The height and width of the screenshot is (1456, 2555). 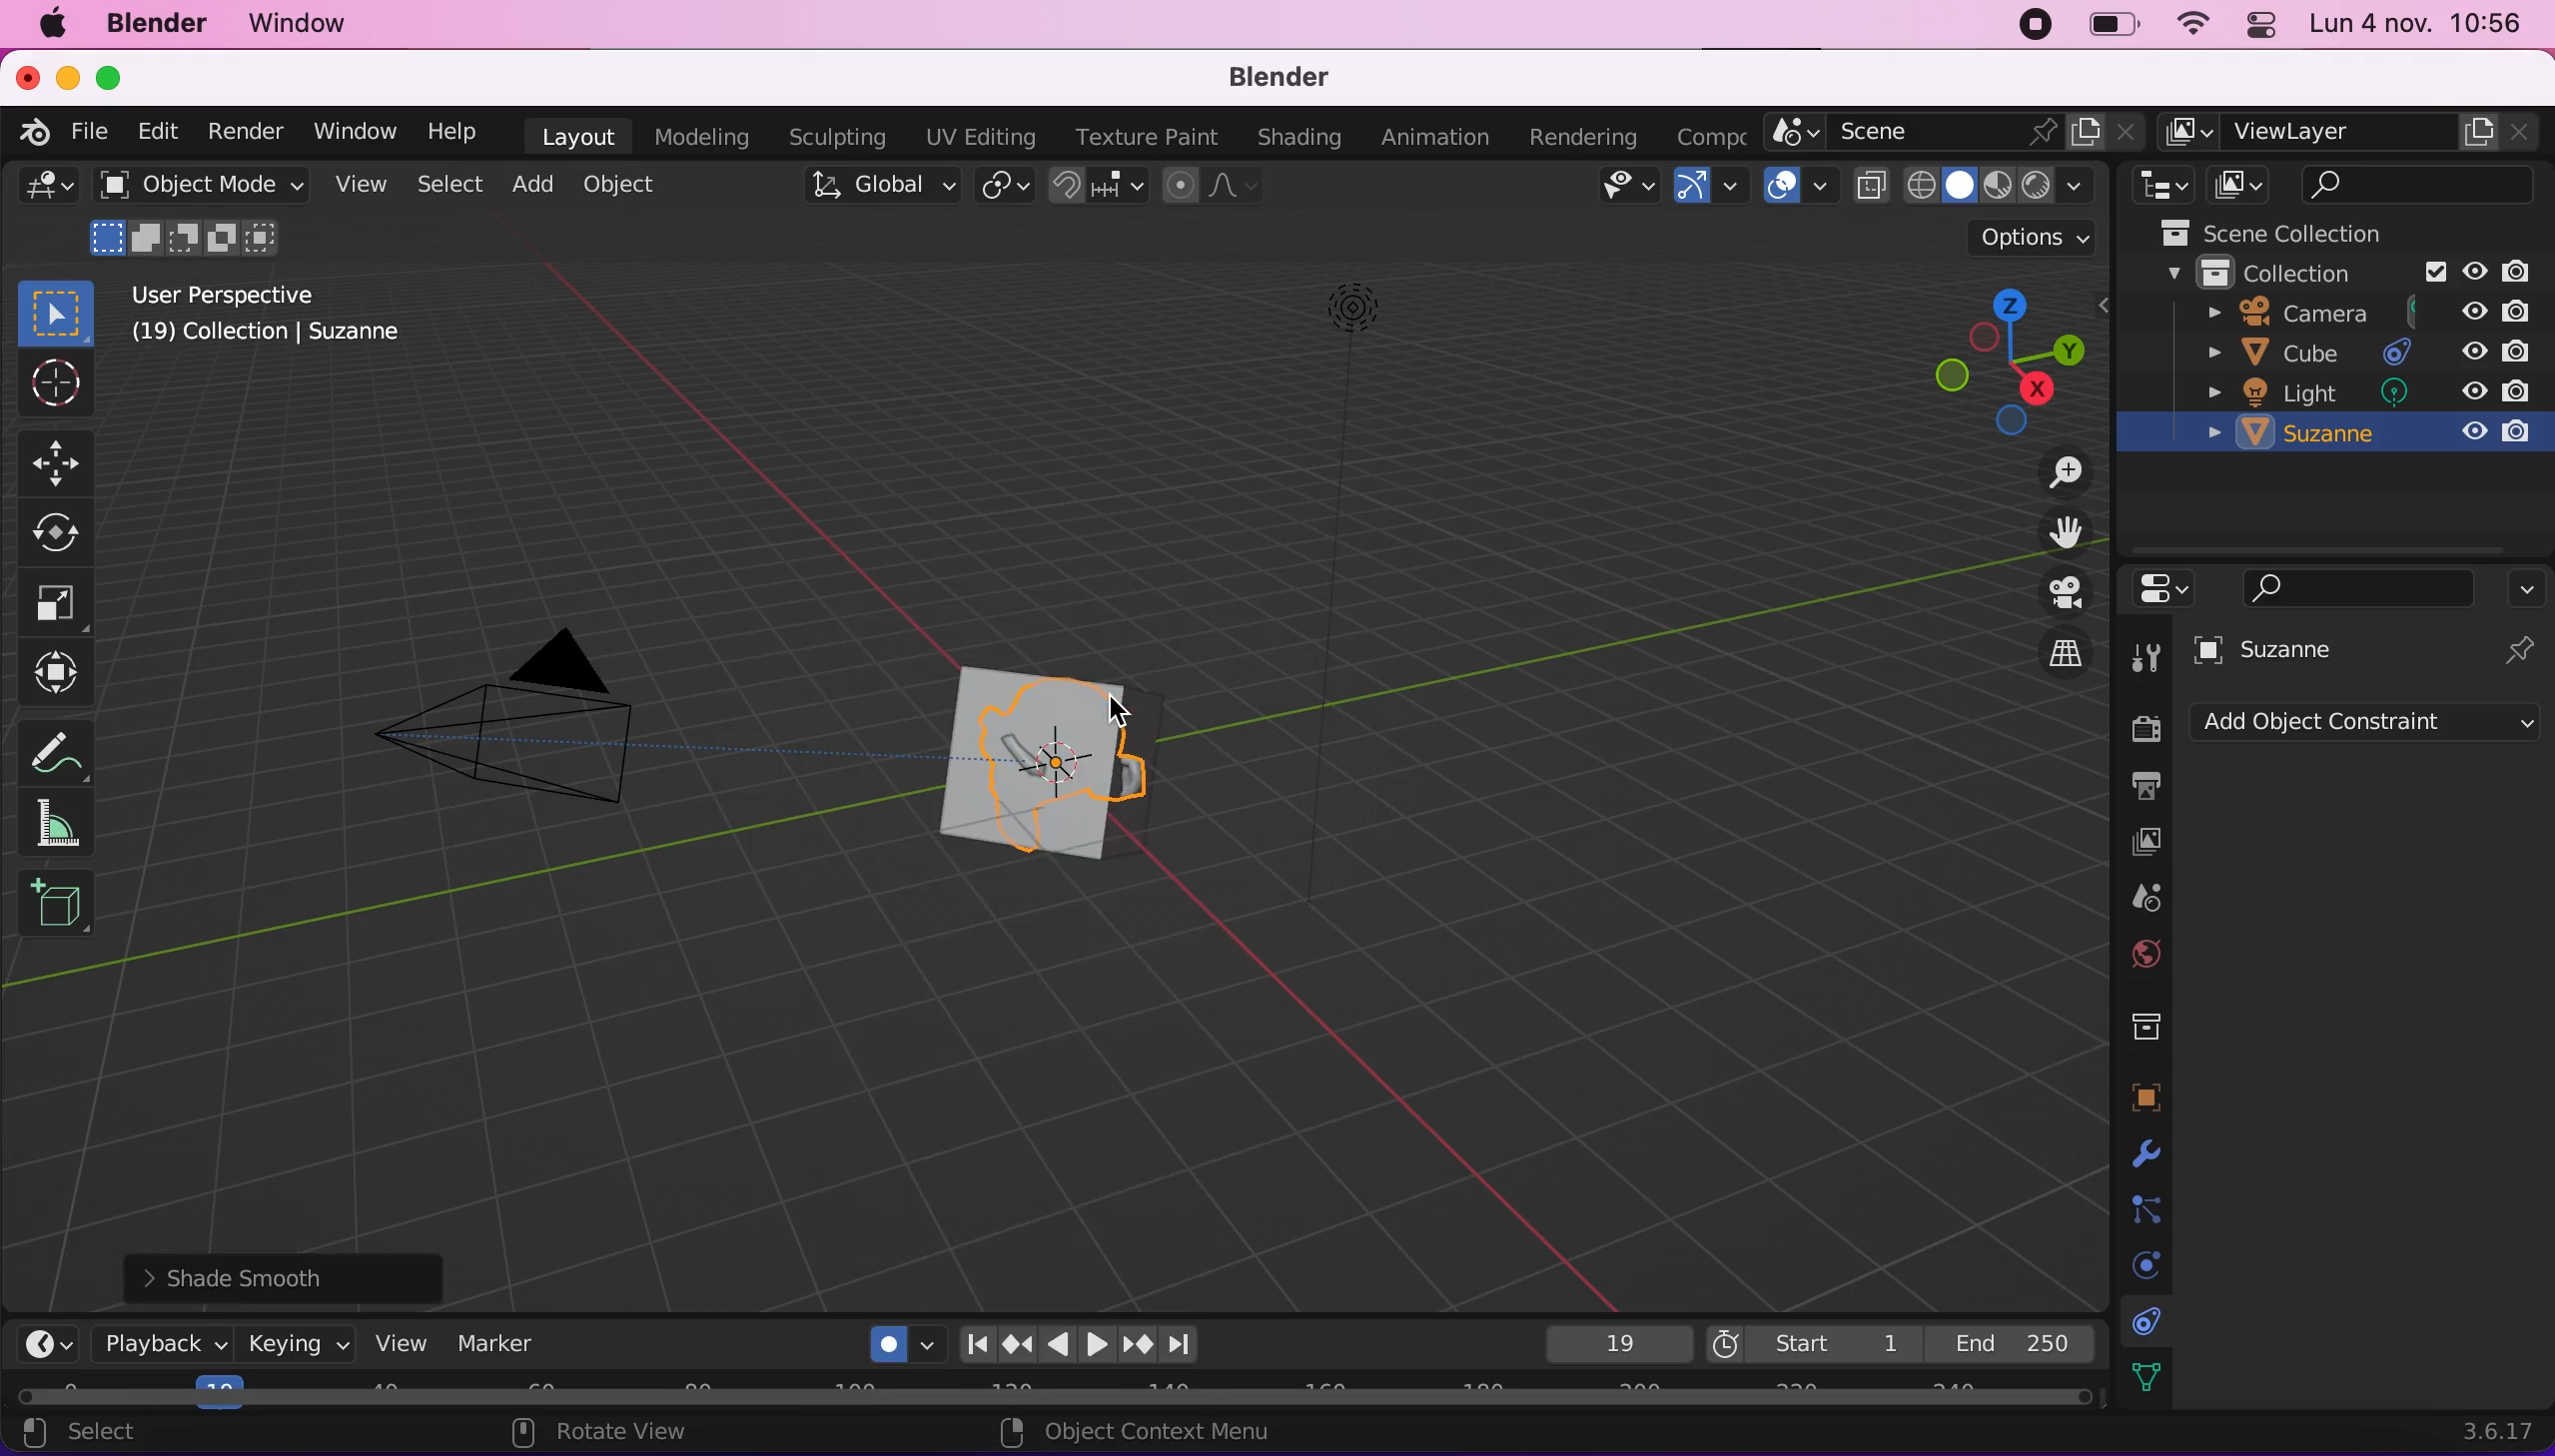 I want to click on window, so click(x=299, y=25).